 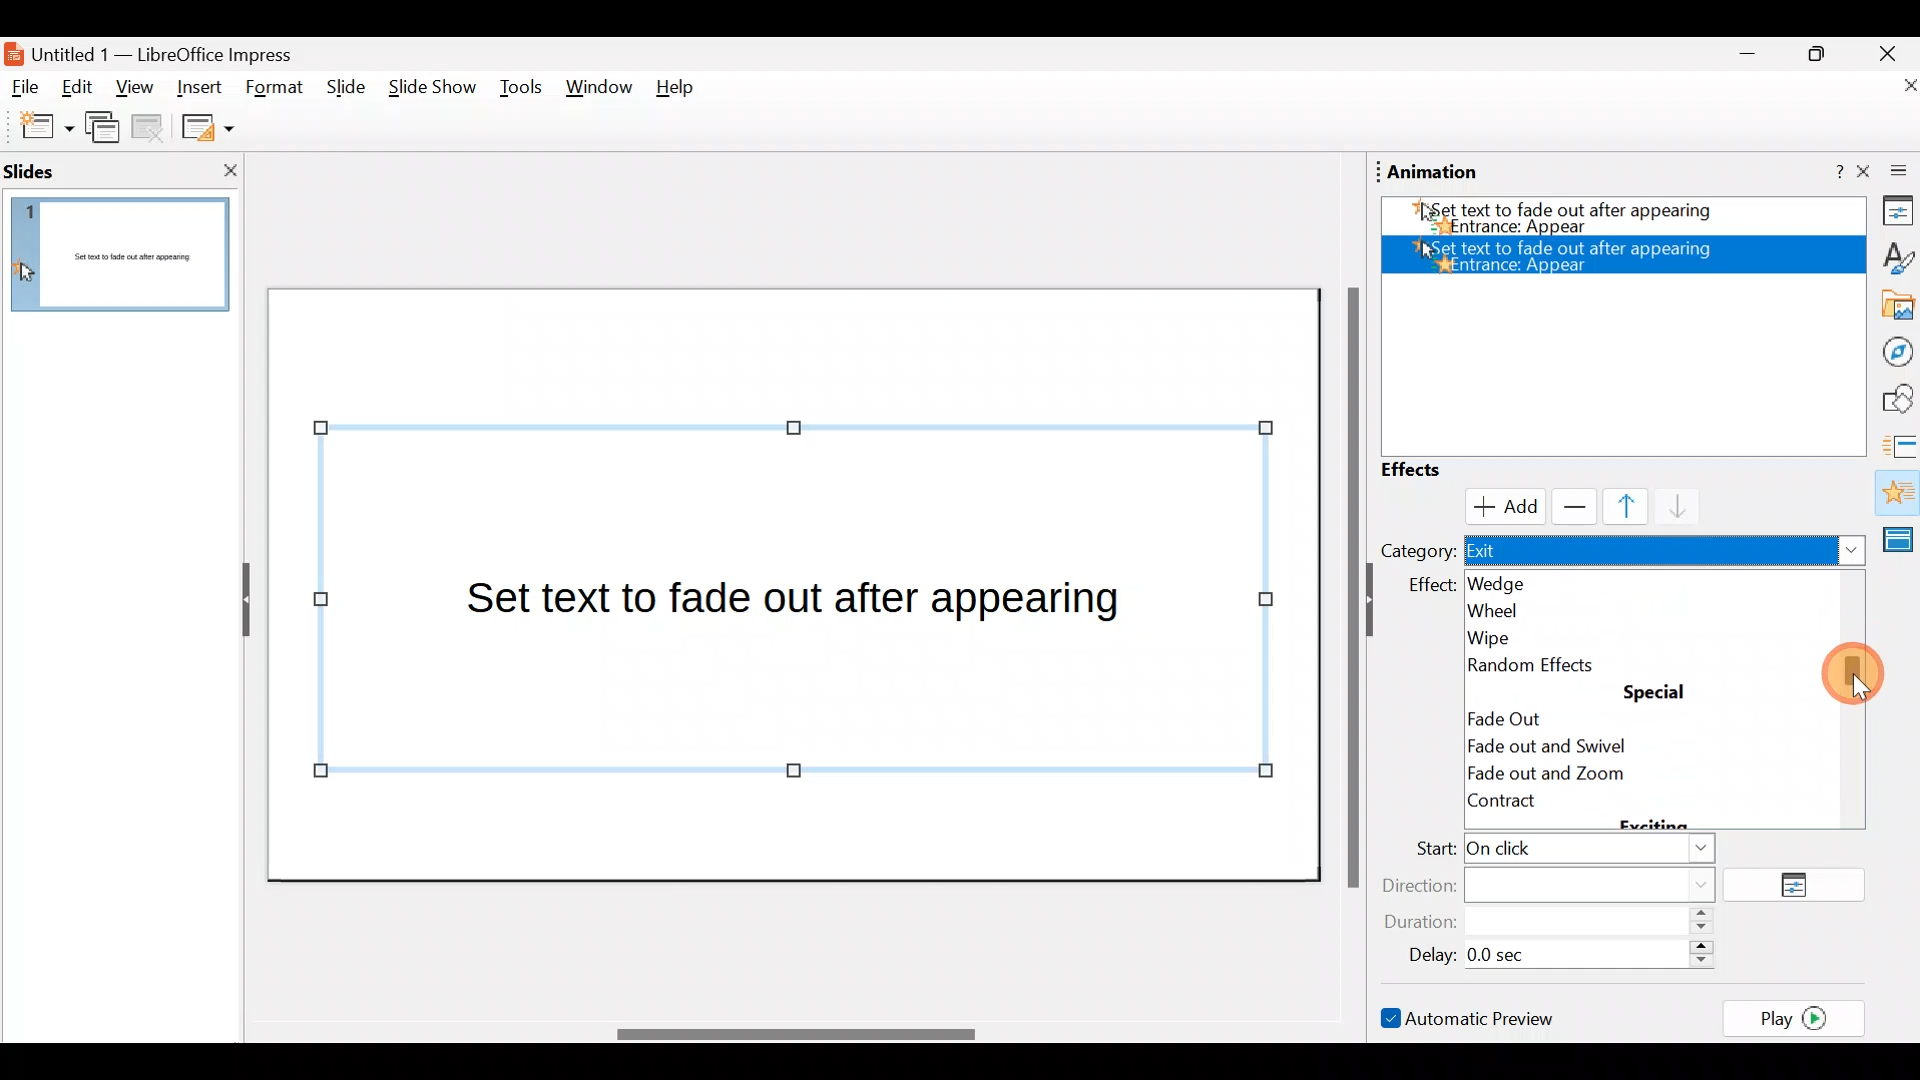 I want to click on Navigator, so click(x=1892, y=350).